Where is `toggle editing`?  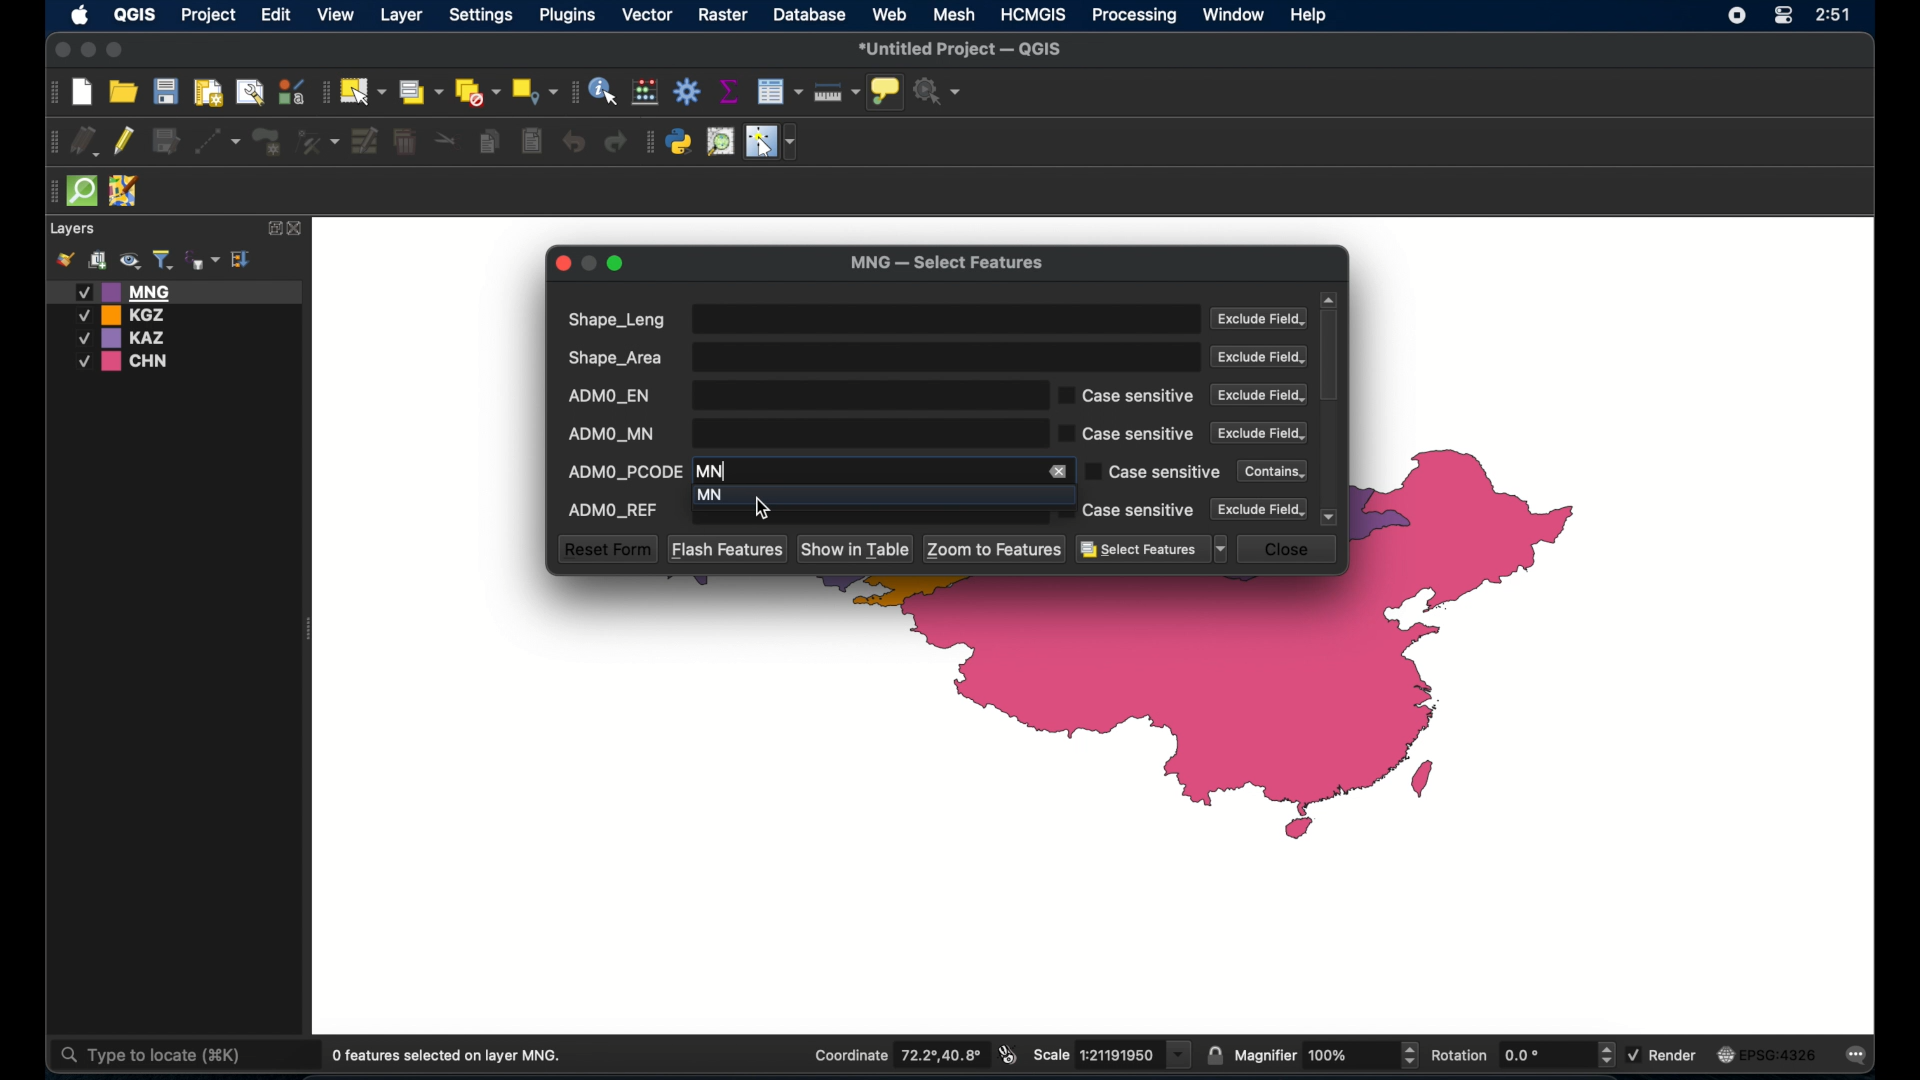 toggle editing is located at coordinates (126, 142).